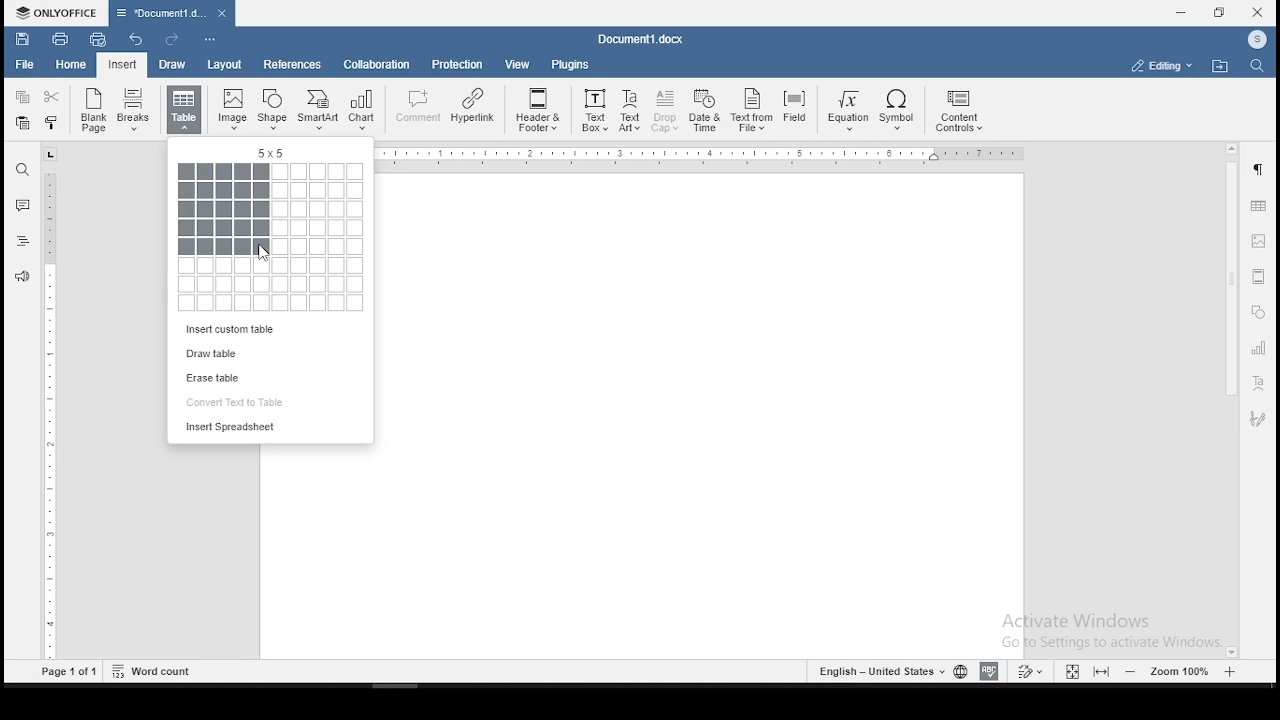 This screenshot has height=720, width=1280. I want to click on convert text to table, so click(272, 401).